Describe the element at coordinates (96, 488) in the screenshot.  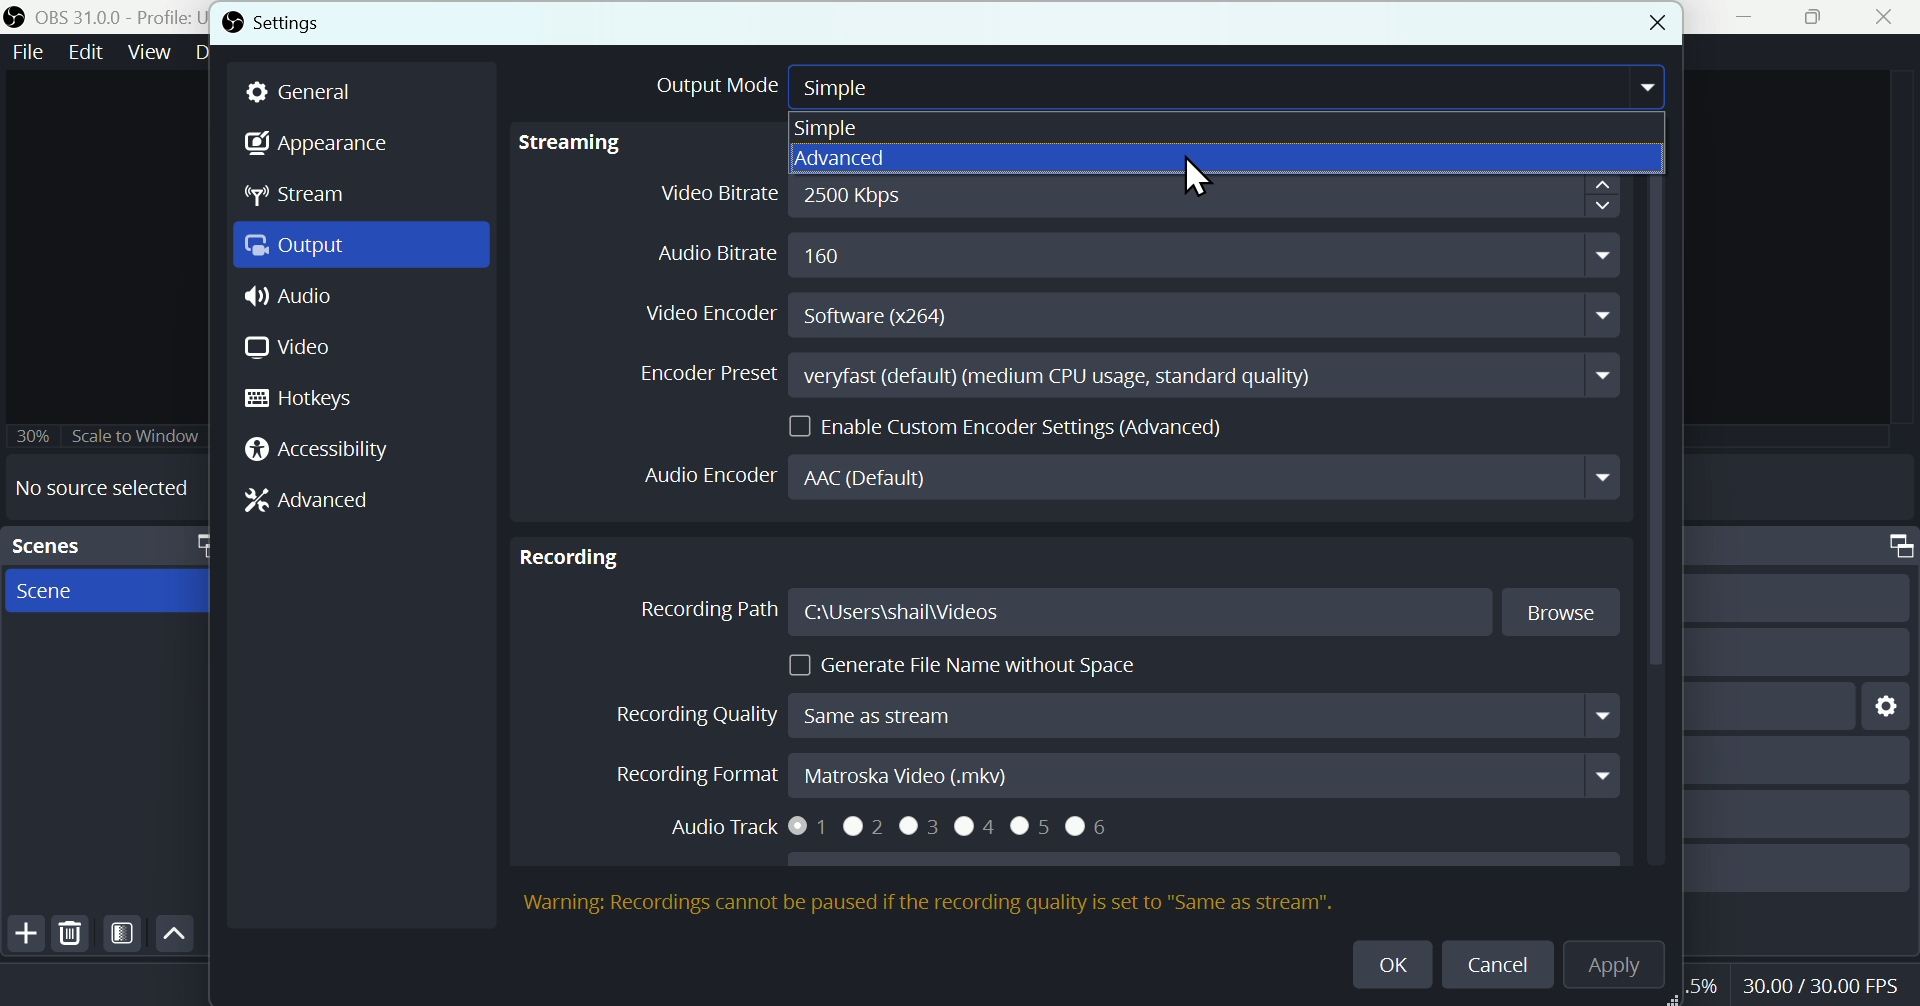
I see `no source selected` at that location.